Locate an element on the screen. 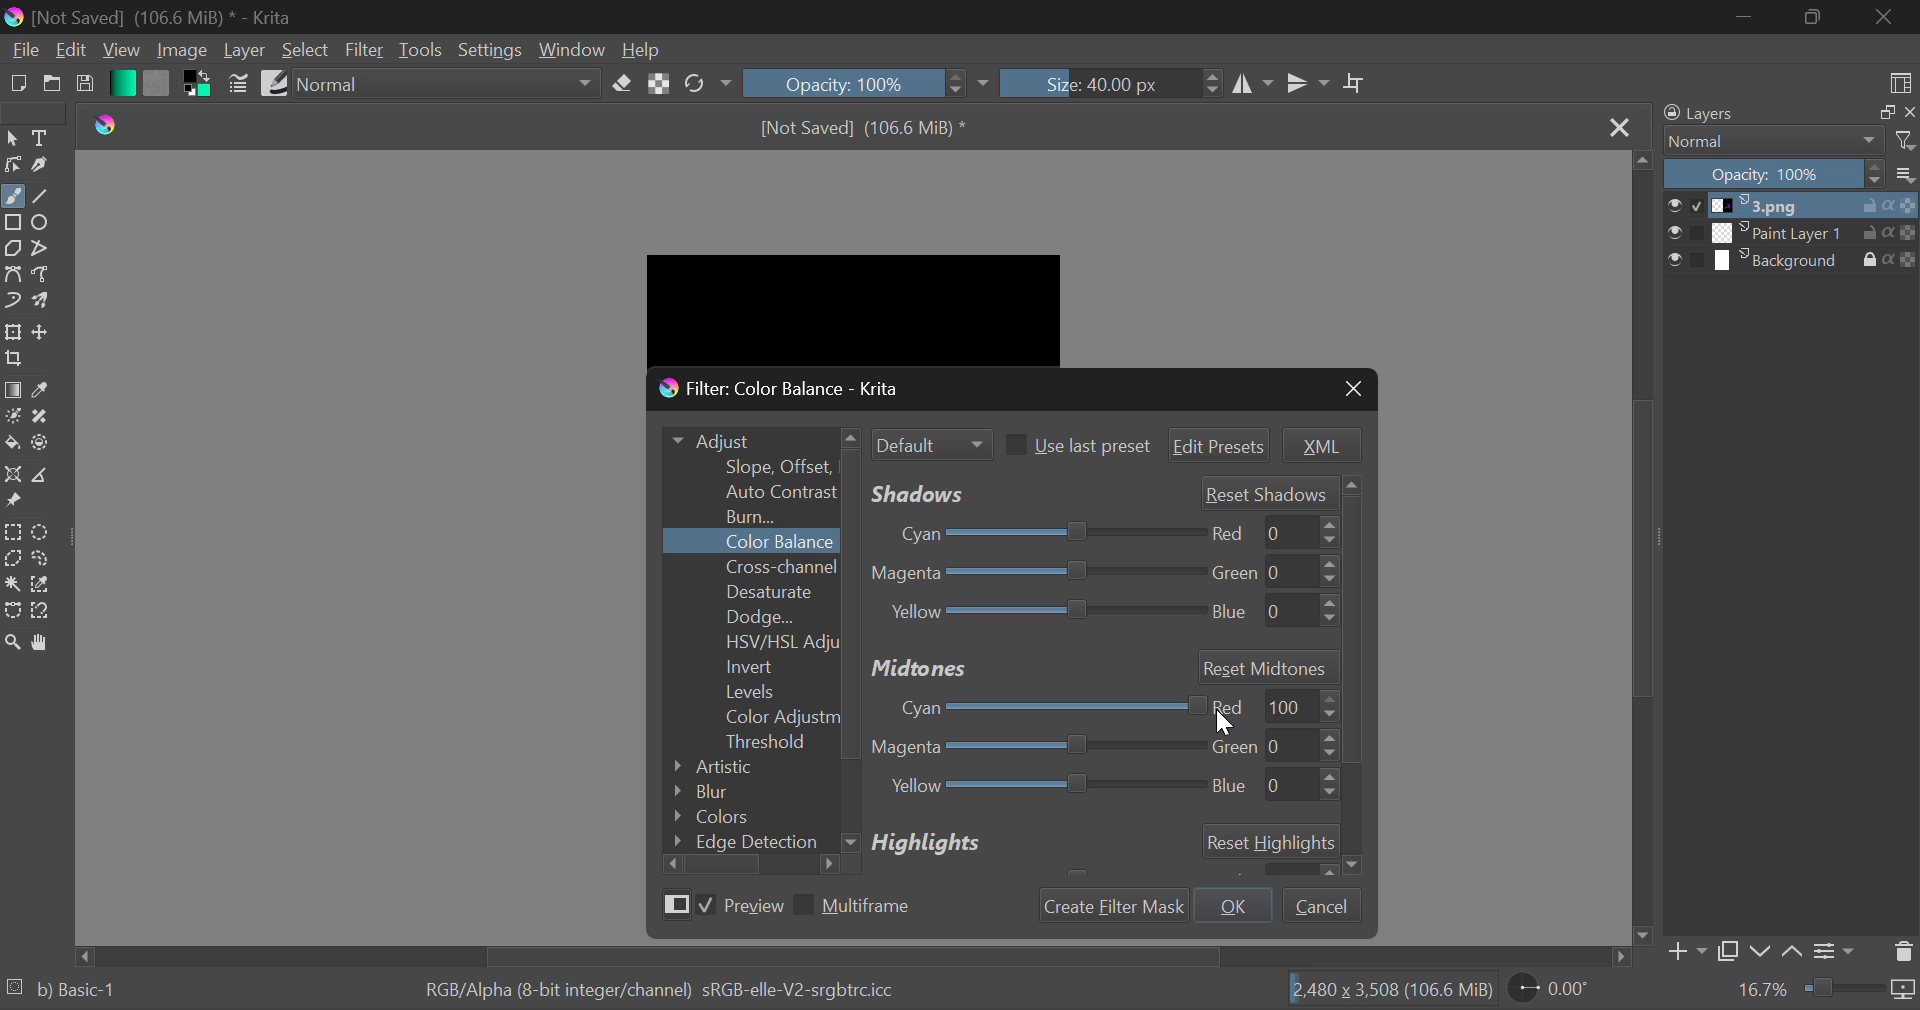 This screenshot has height=1010, width=1920. Use last preset is located at coordinates (1076, 445).